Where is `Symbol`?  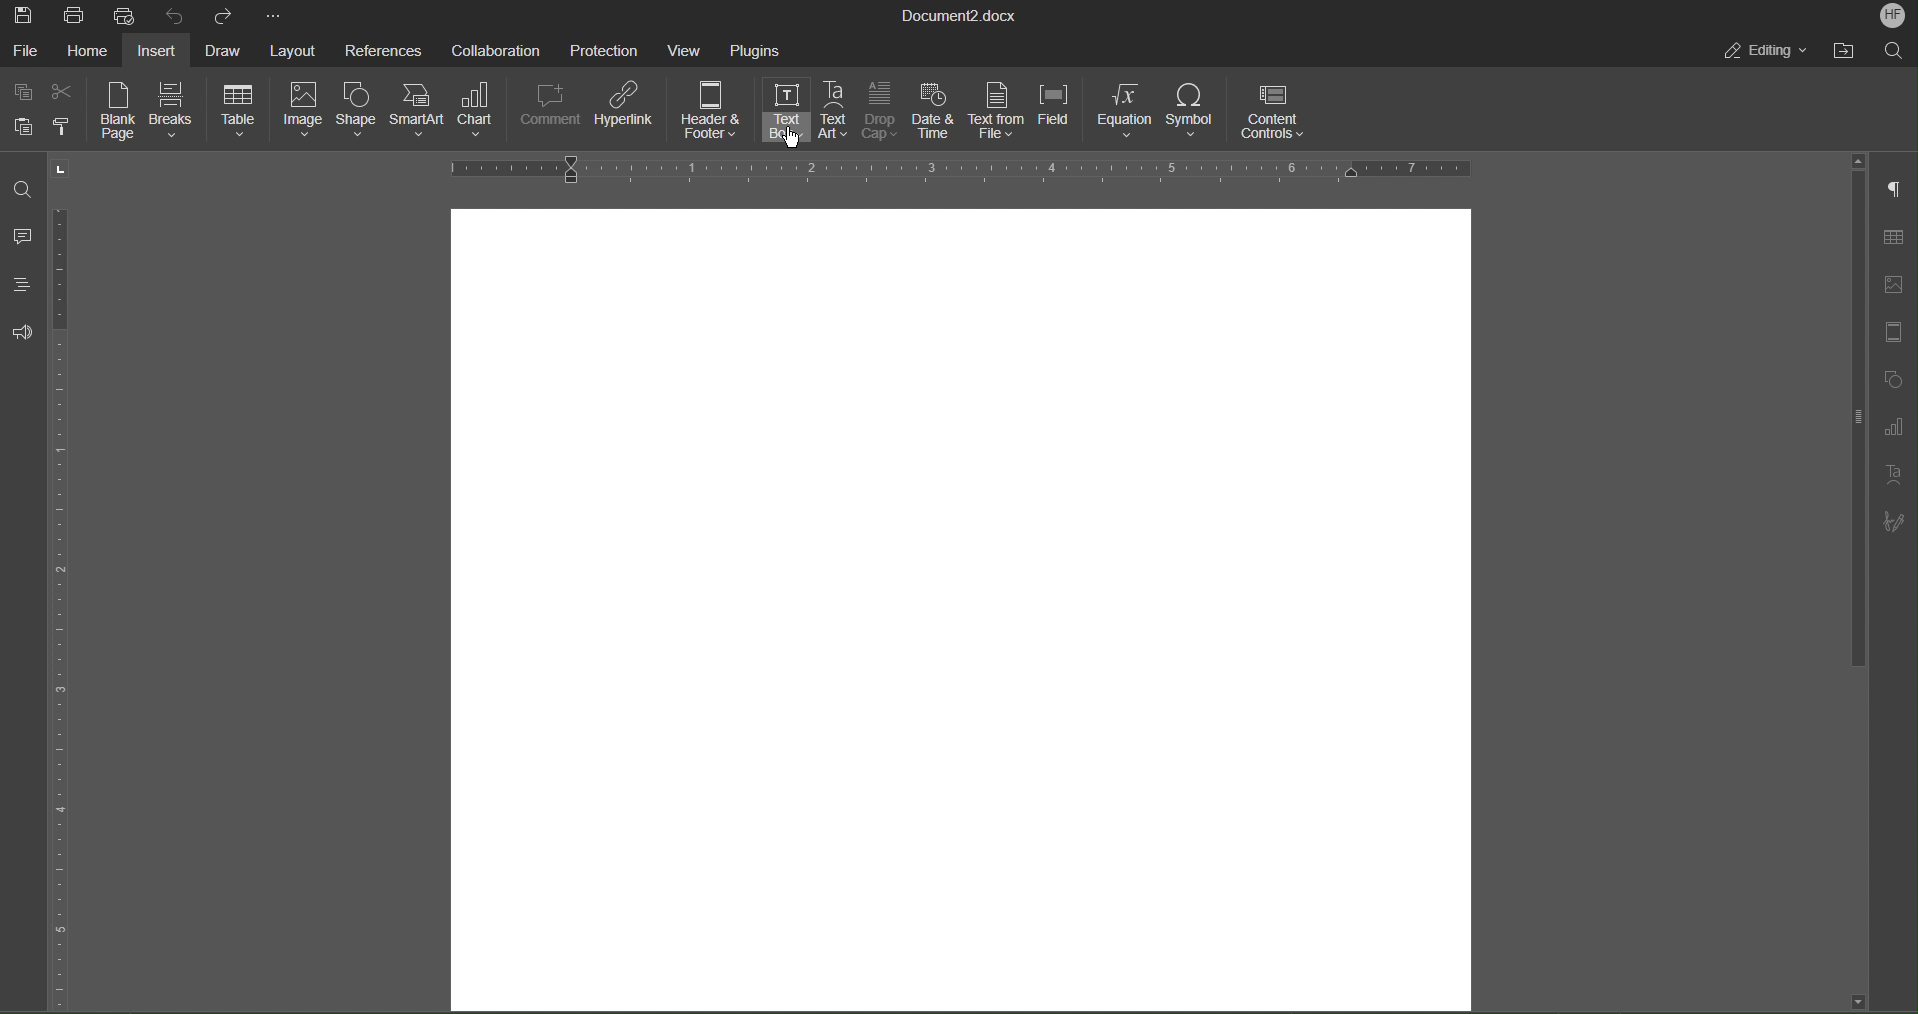
Symbol is located at coordinates (1193, 112).